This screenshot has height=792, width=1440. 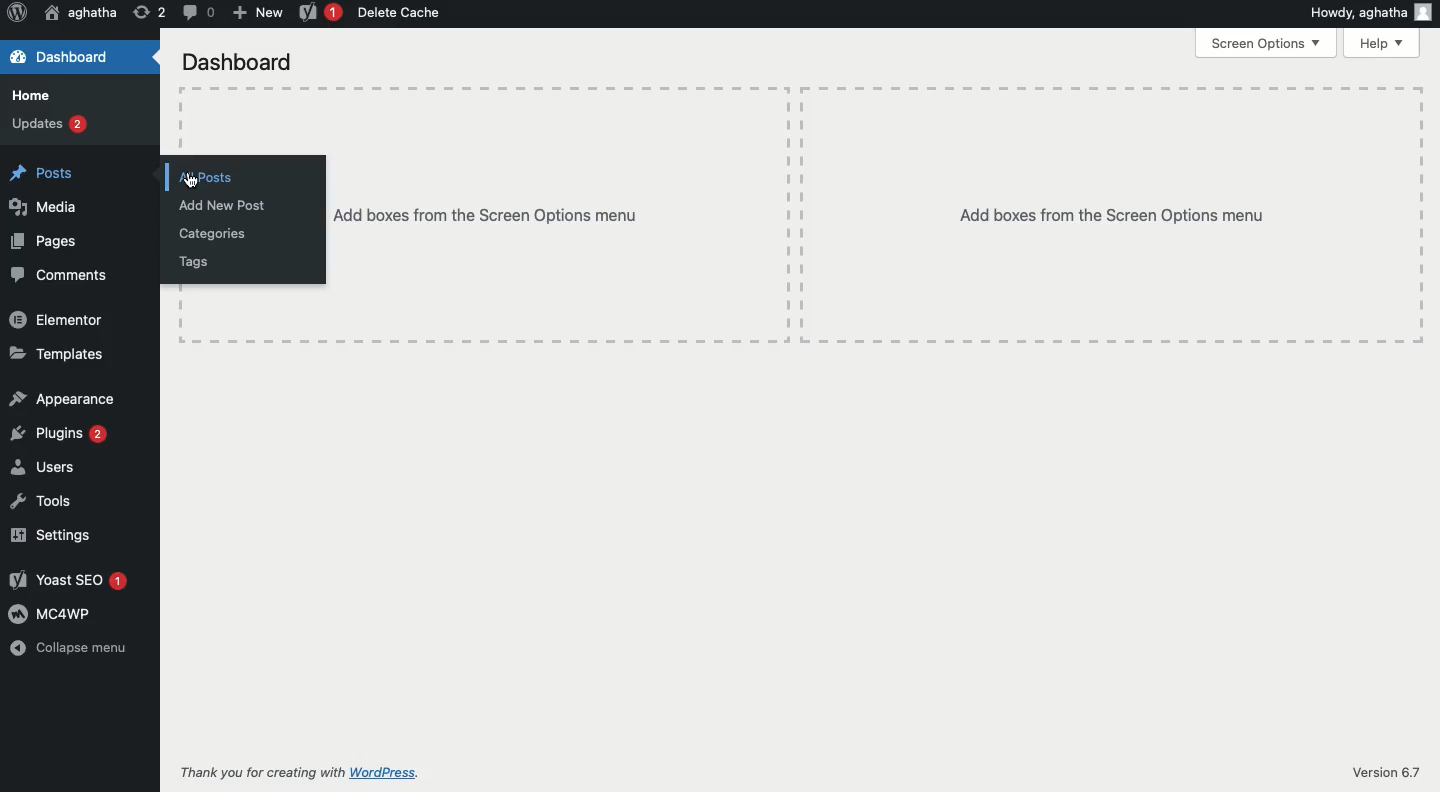 What do you see at coordinates (44, 466) in the screenshot?
I see `Users` at bounding box center [44, 466].